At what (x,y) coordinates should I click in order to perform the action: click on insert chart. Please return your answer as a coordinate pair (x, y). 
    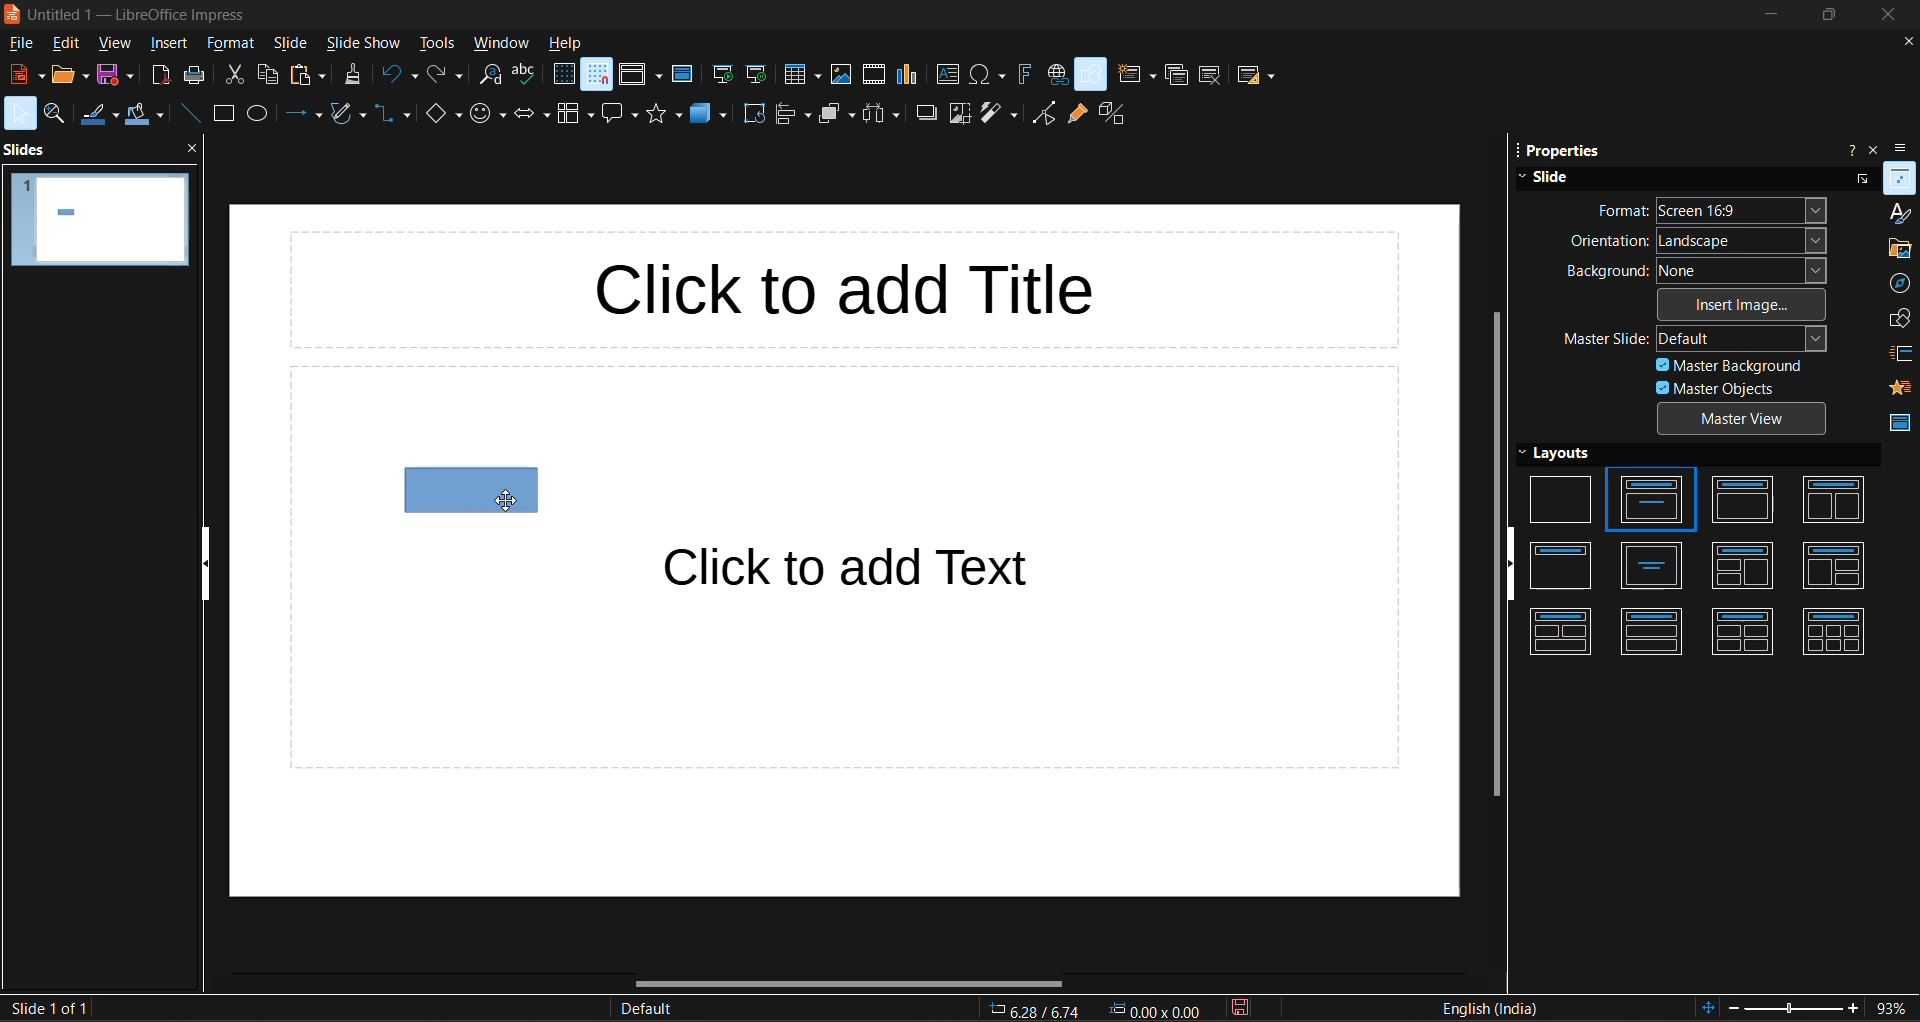
    Looking at the image, I should click on (909, 73).